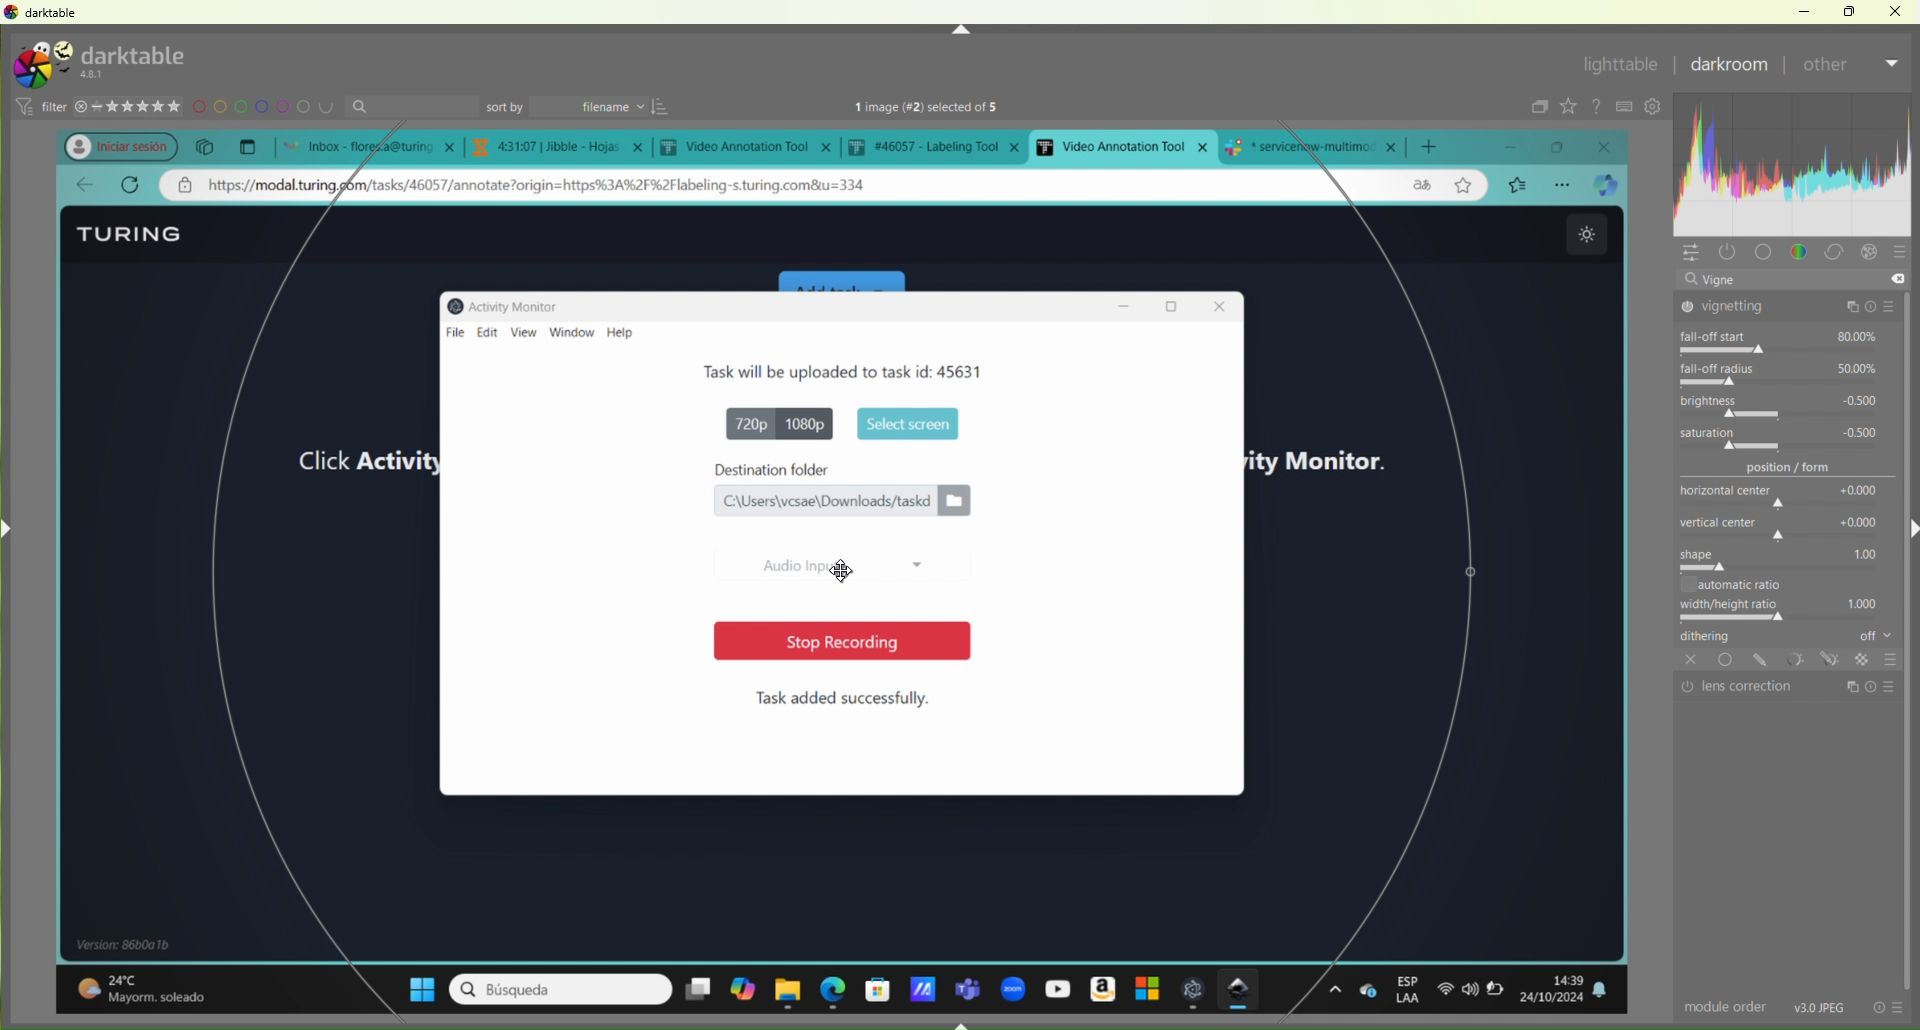 Image resolution: width=1920 pixels, height=1030 pixels. Describe the element at coordinates (1792, 308) in the screenshot. I see `vignetting` at that location.